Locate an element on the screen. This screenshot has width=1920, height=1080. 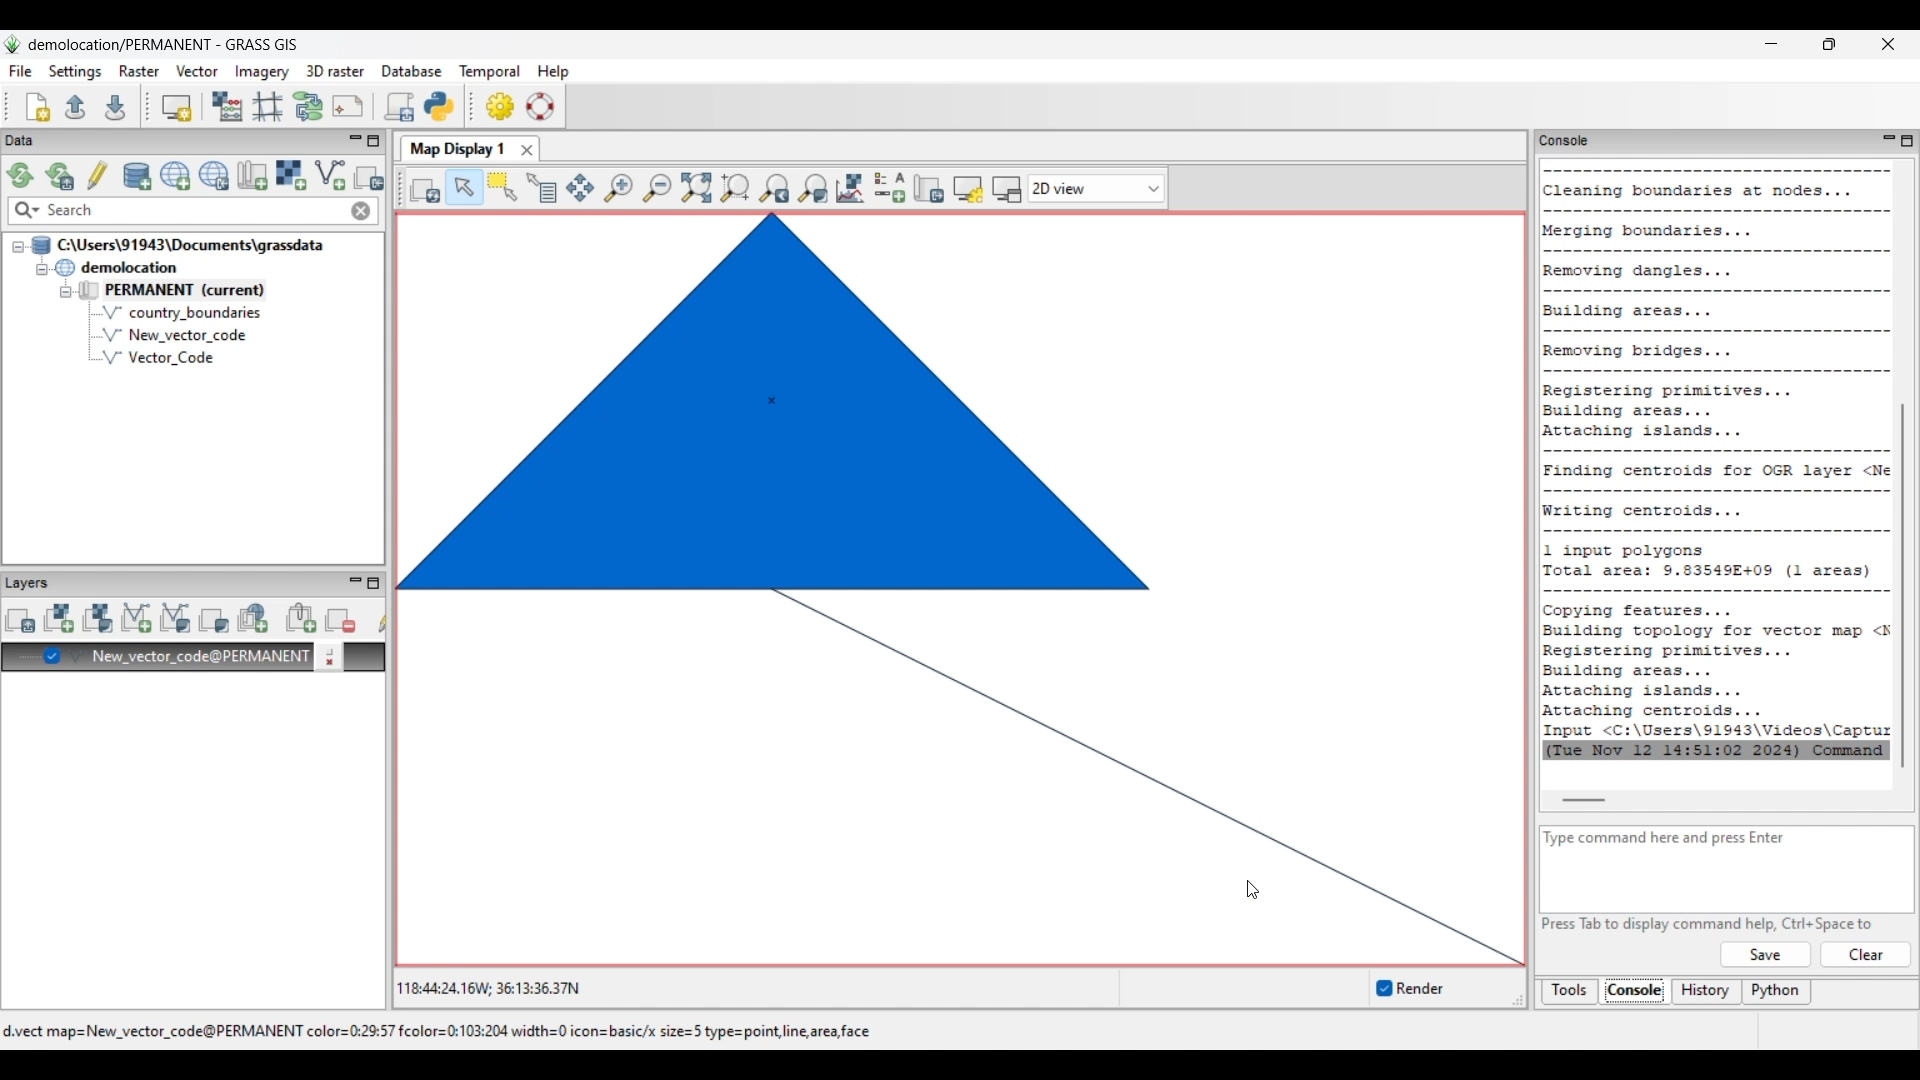
Maximize Data panel is located at coordinates (374, 141).